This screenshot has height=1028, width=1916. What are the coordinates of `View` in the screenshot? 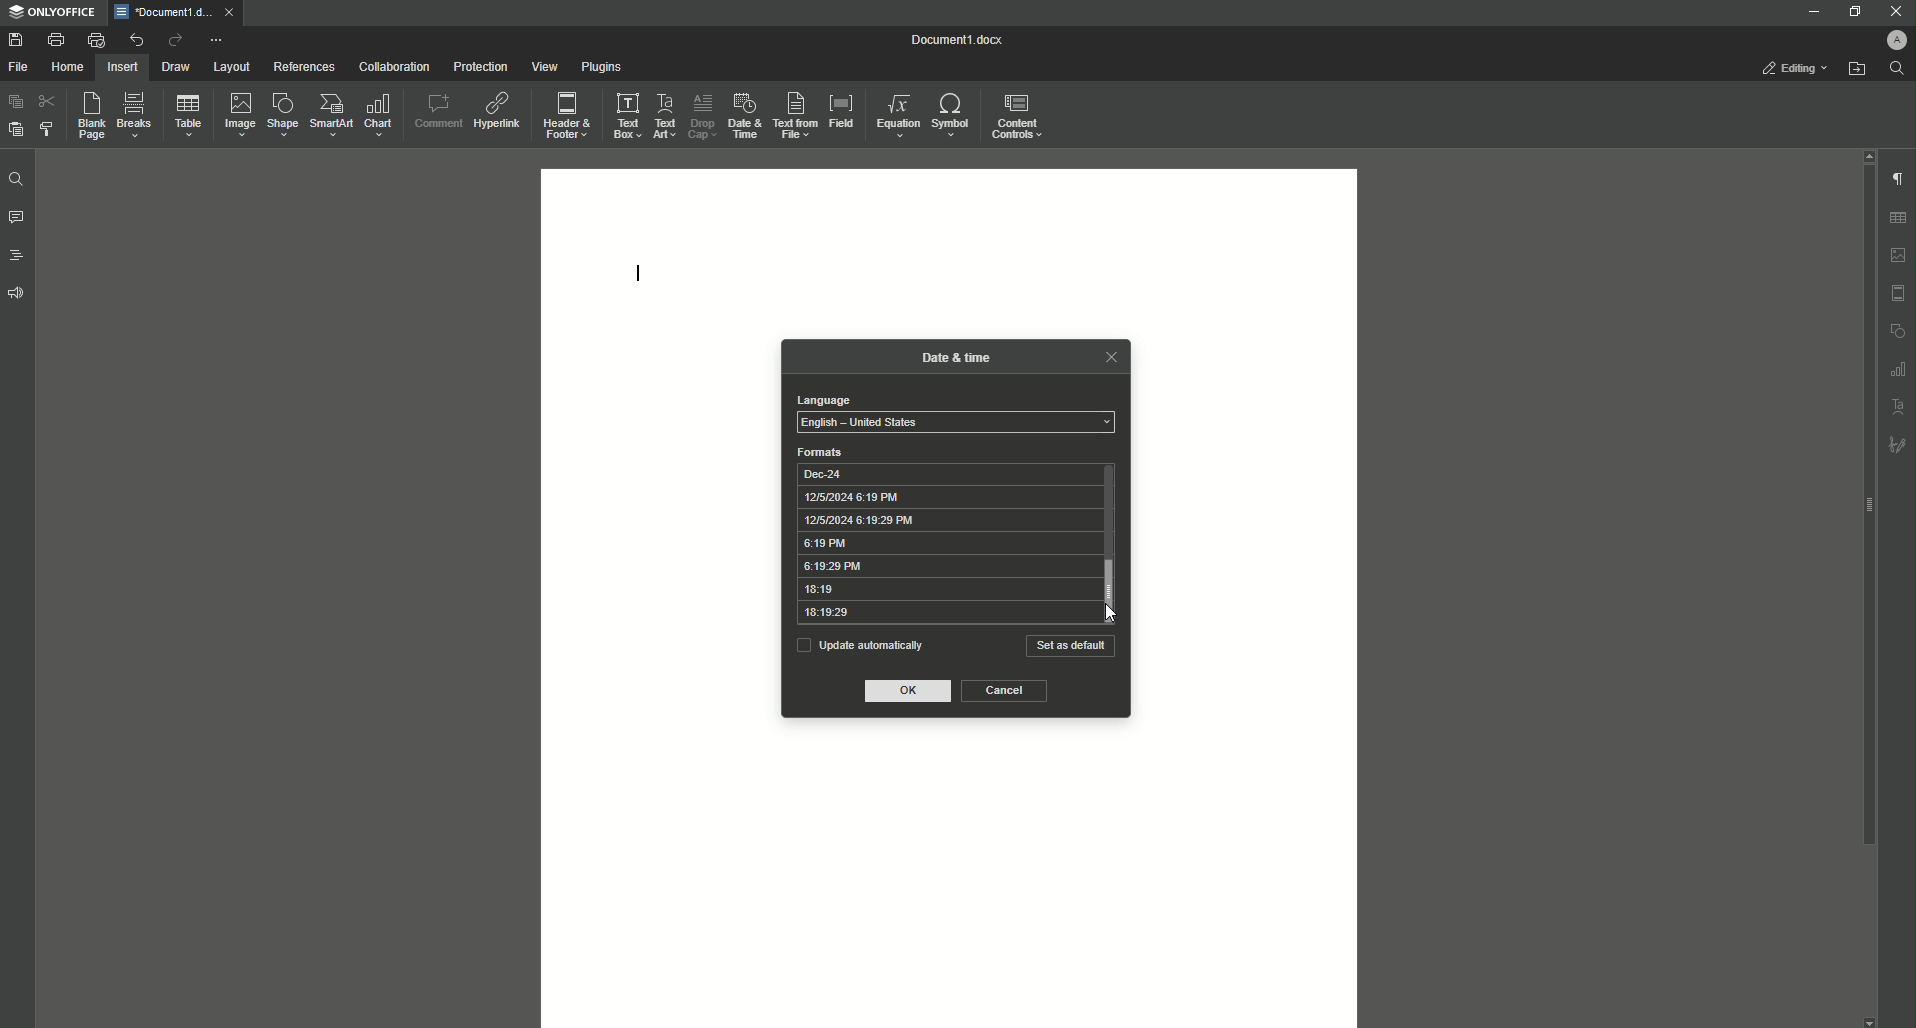 It's located at (539, 66).